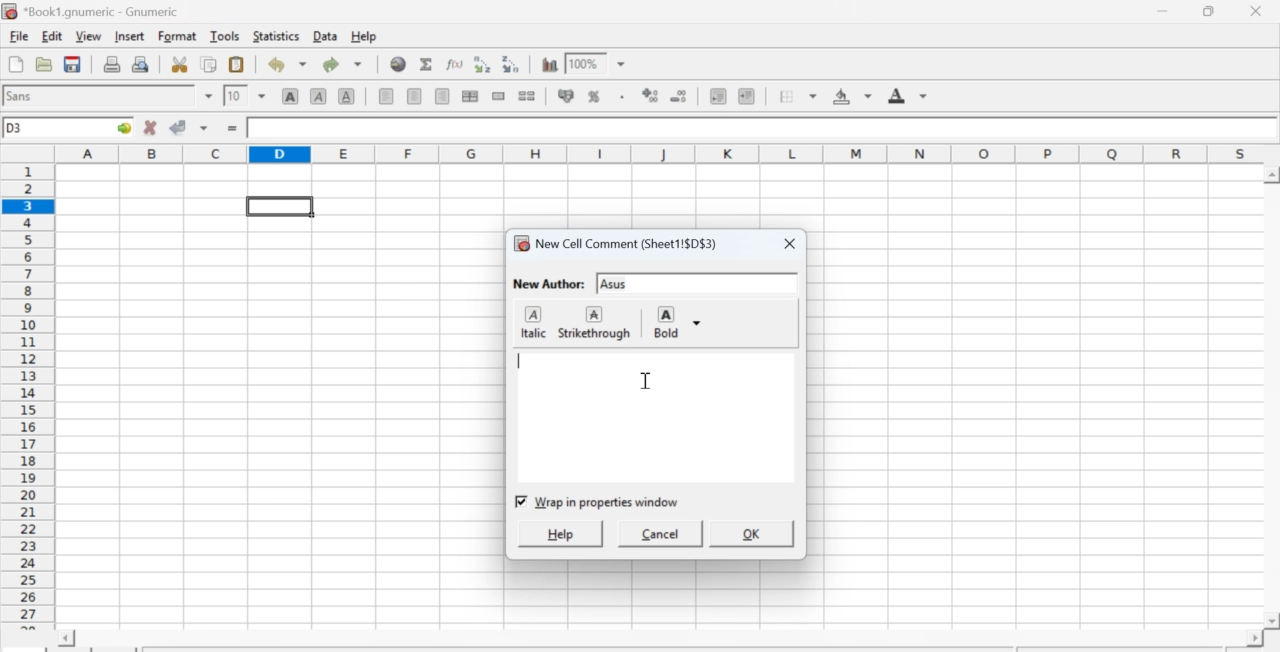 The width and height of the screenshot is (1280, 652). I want to click on Cancel change, so click(148, 127).